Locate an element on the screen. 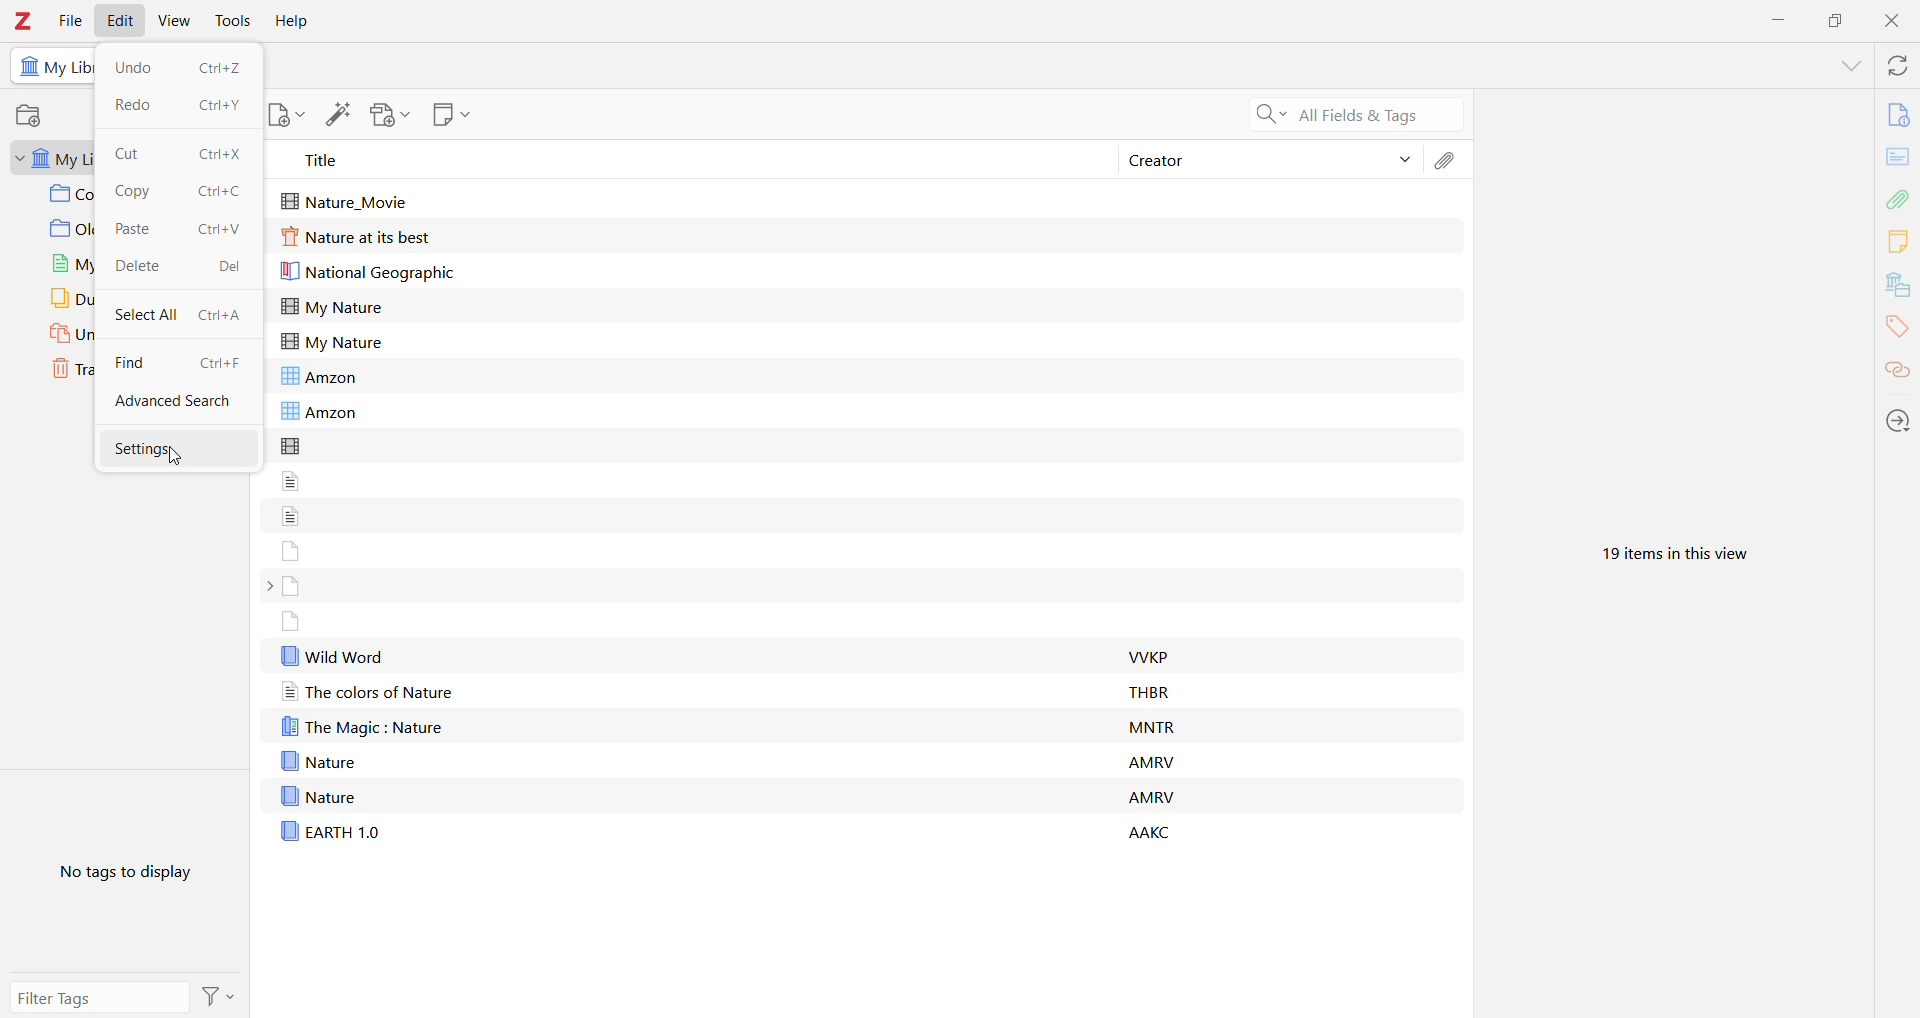 The width and height of the screenshot is (1920, 1018). Paste is located at coordinates (139, 228).